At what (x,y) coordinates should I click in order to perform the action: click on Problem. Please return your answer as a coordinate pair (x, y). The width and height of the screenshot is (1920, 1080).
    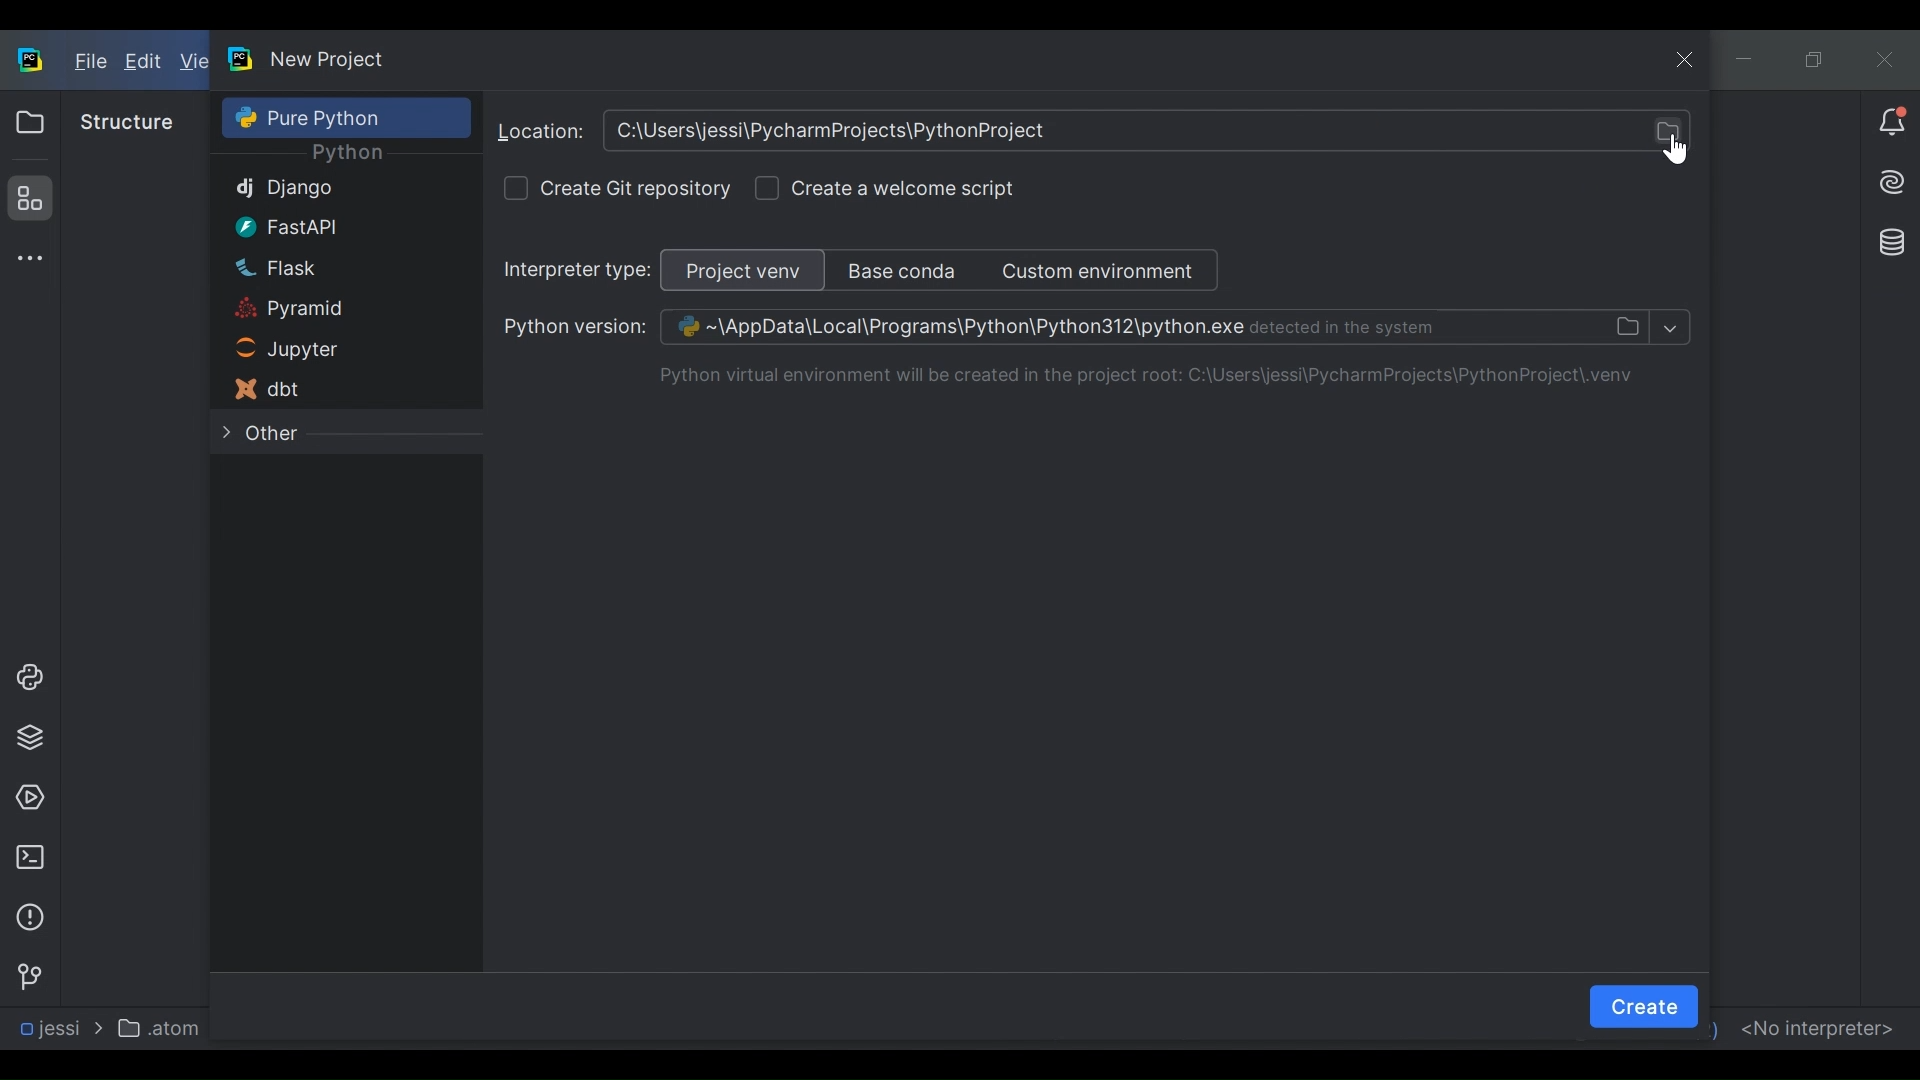
    Looking at the image, I should click on (29, 917).